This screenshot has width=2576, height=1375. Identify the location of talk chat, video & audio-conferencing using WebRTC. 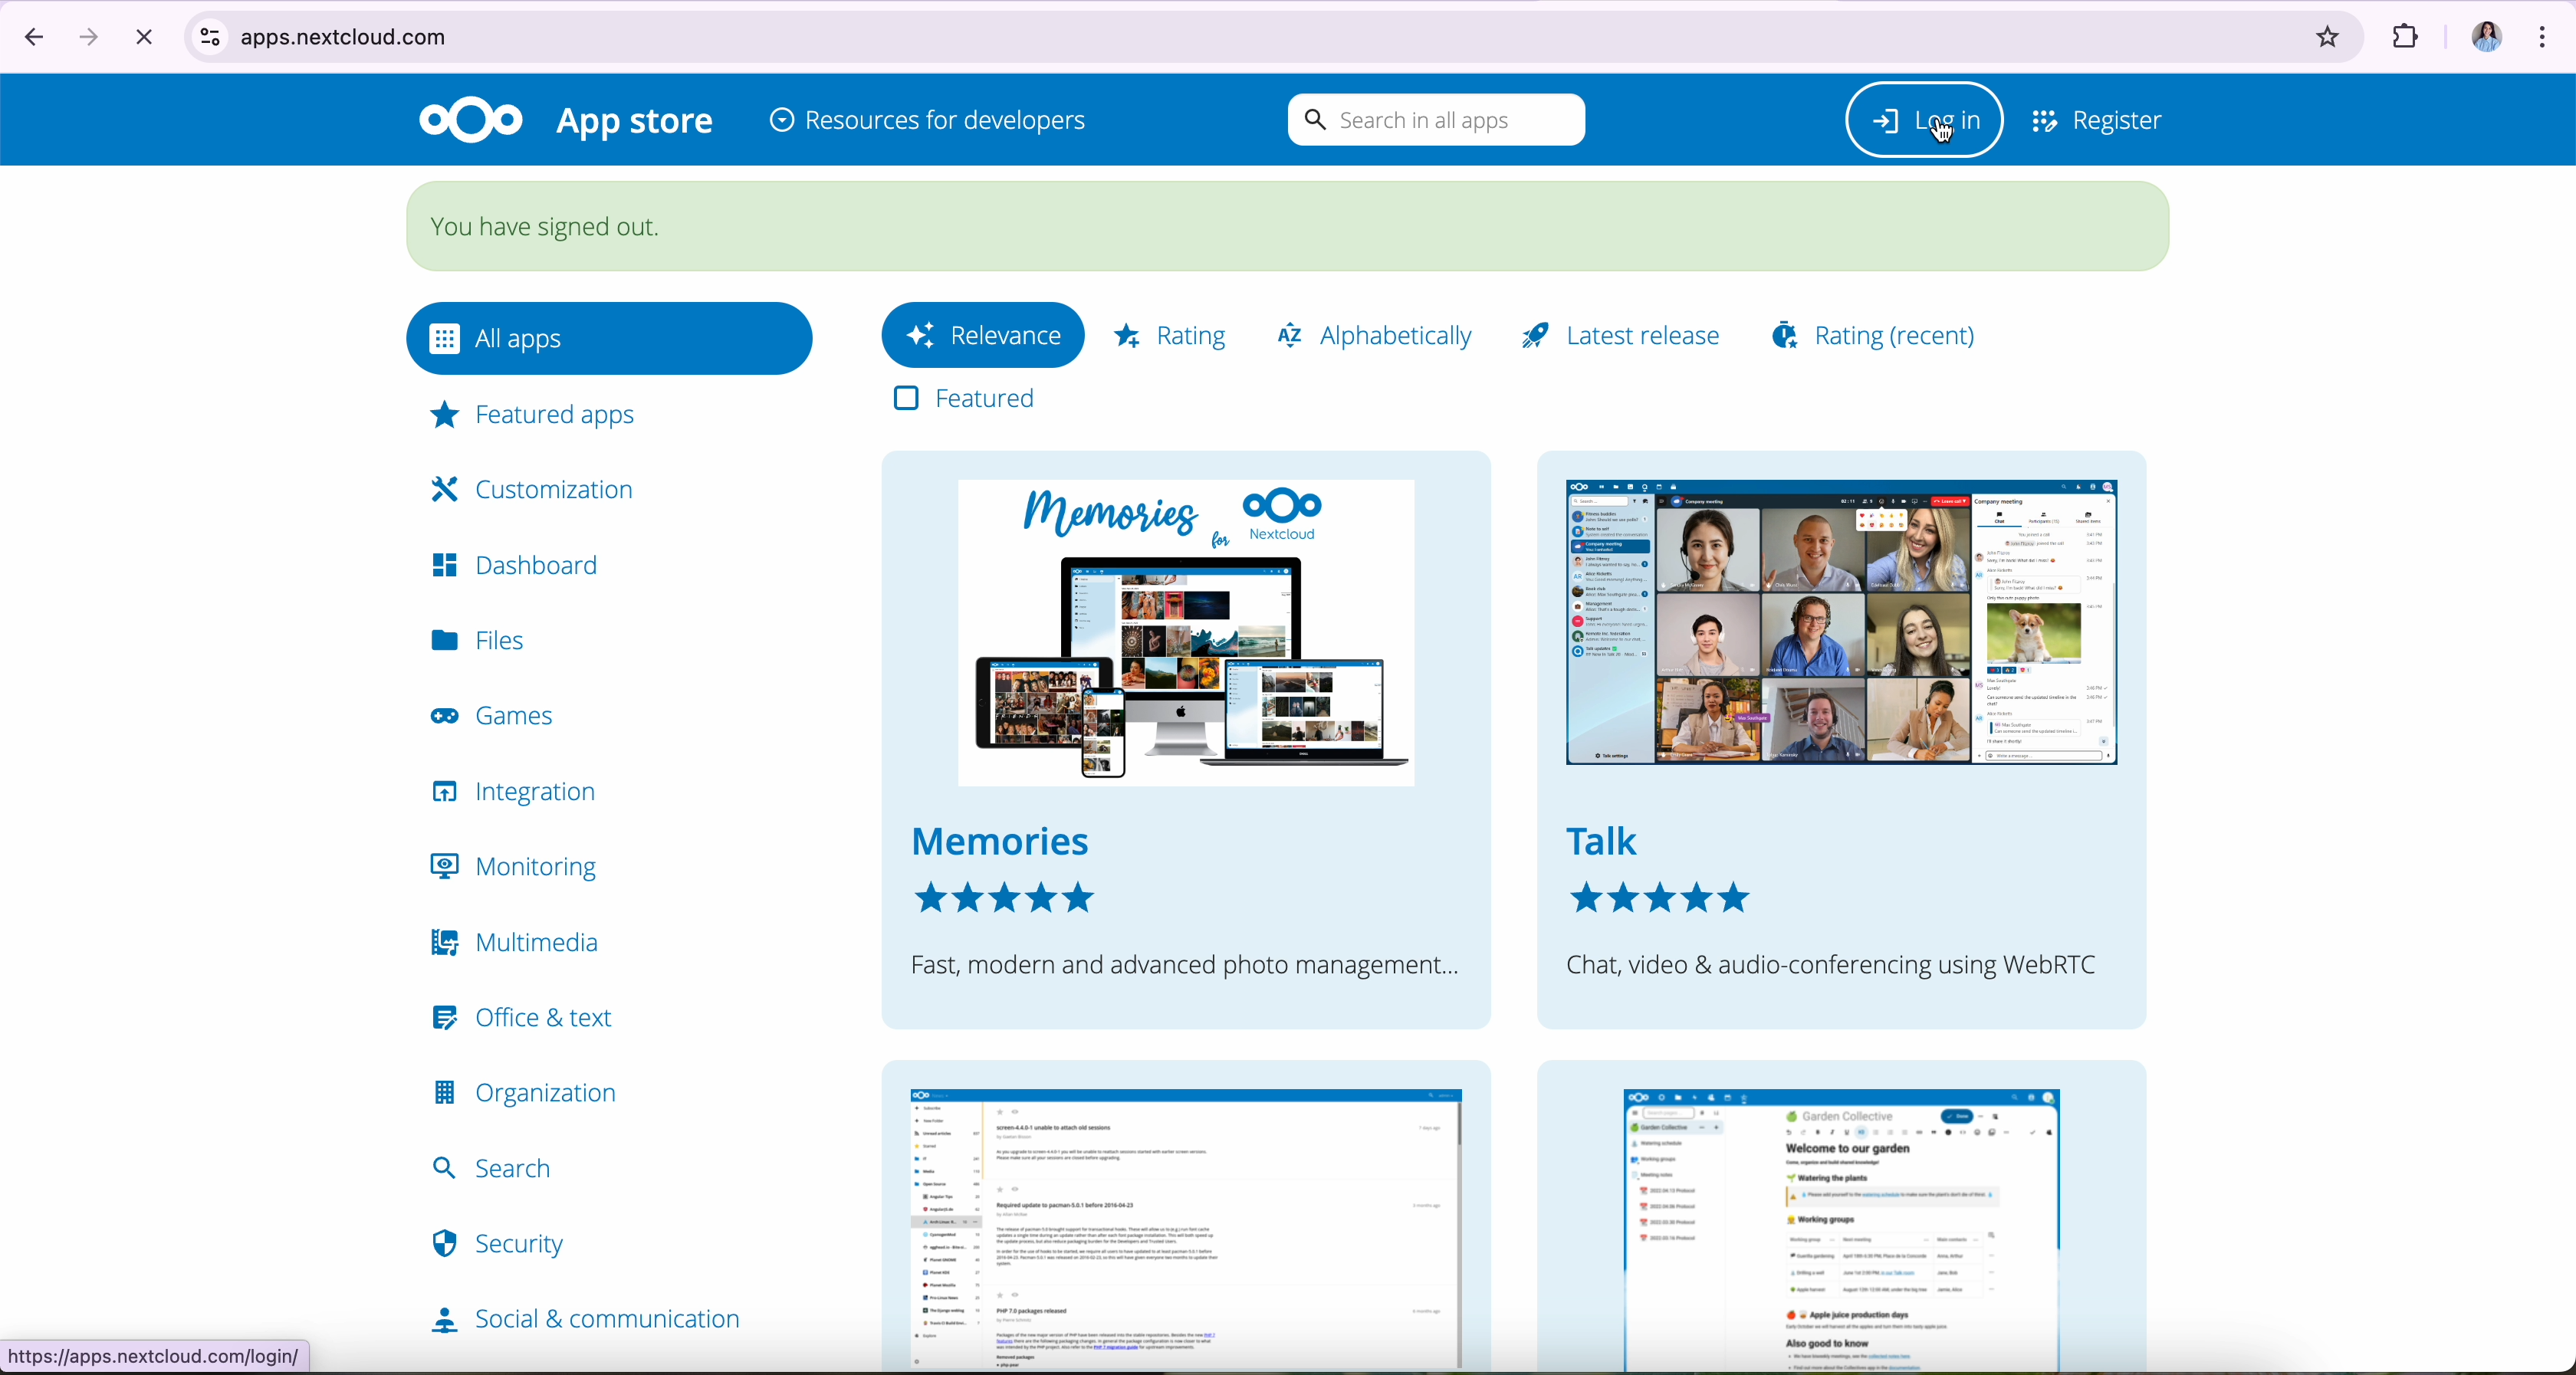
(1843, 736).